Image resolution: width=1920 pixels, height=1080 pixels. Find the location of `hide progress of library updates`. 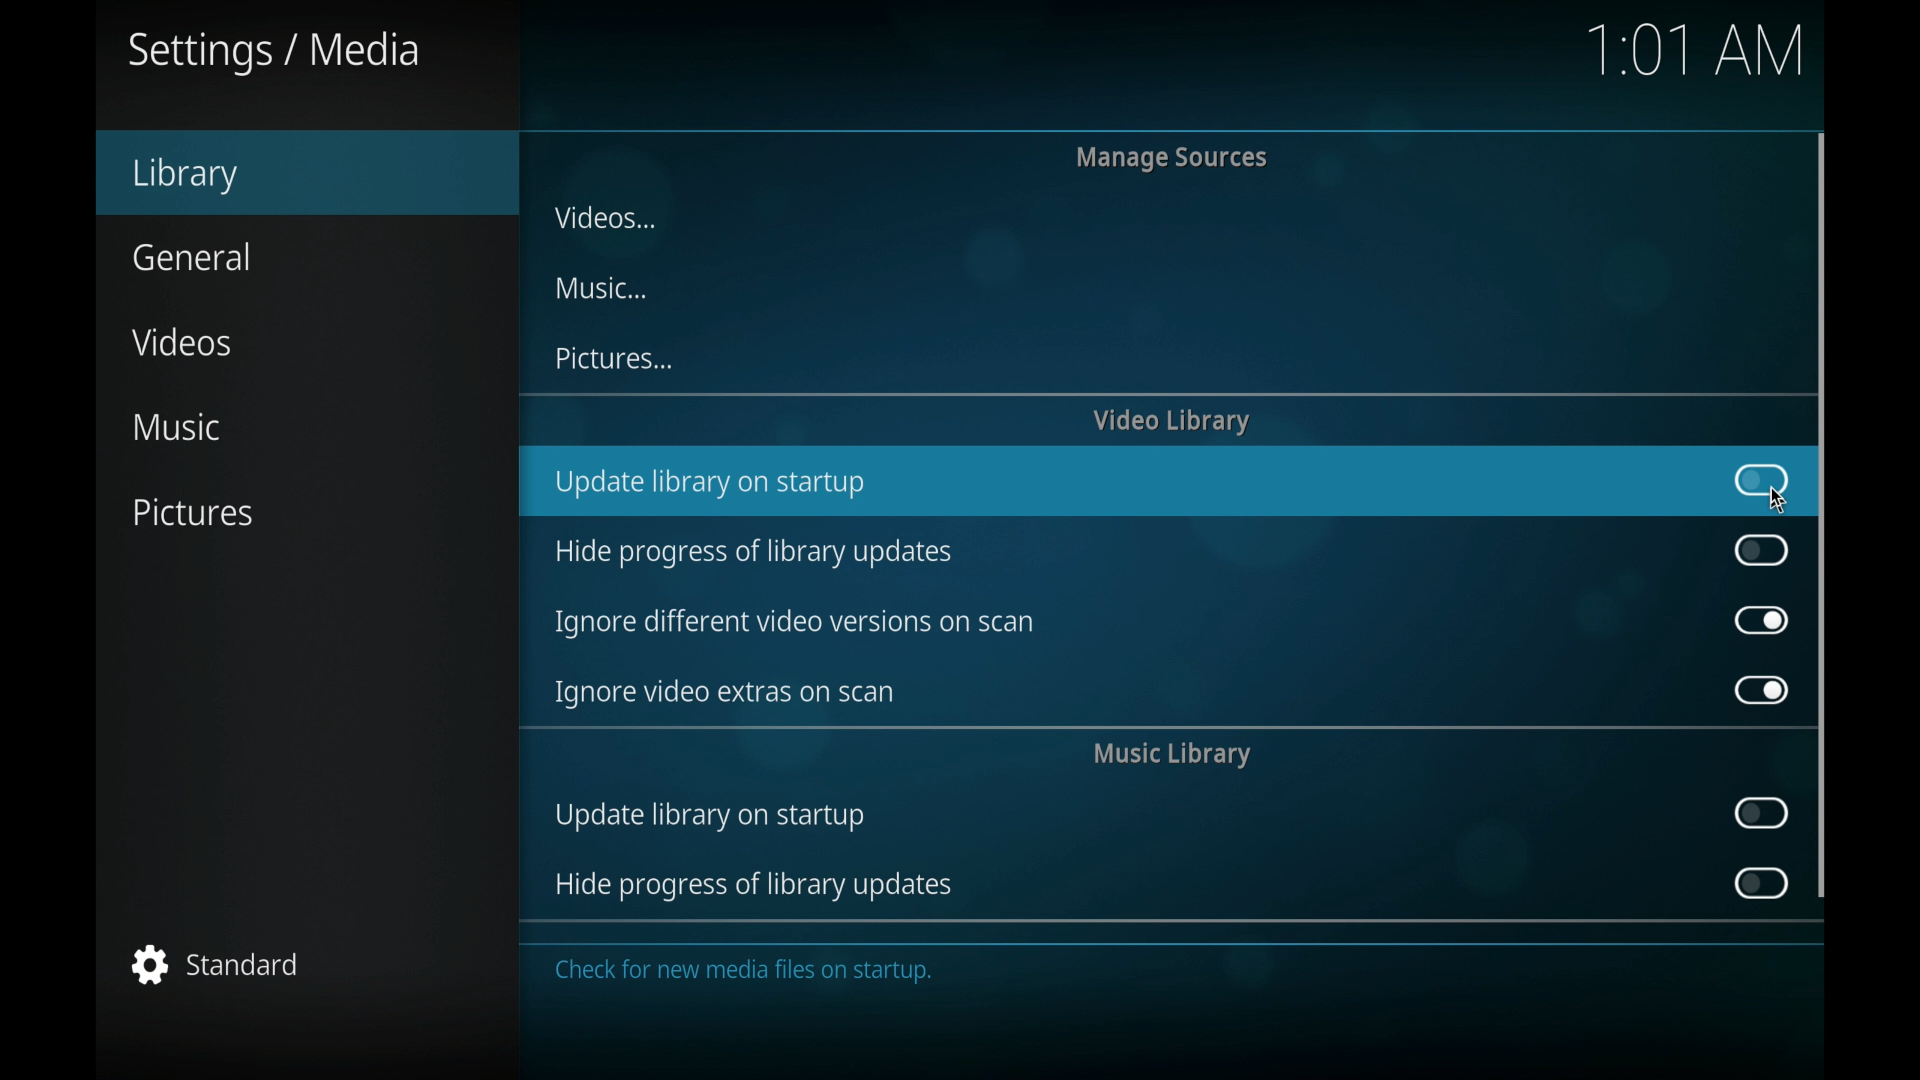

hide progress of library updates is located at coordinates (751, 553).